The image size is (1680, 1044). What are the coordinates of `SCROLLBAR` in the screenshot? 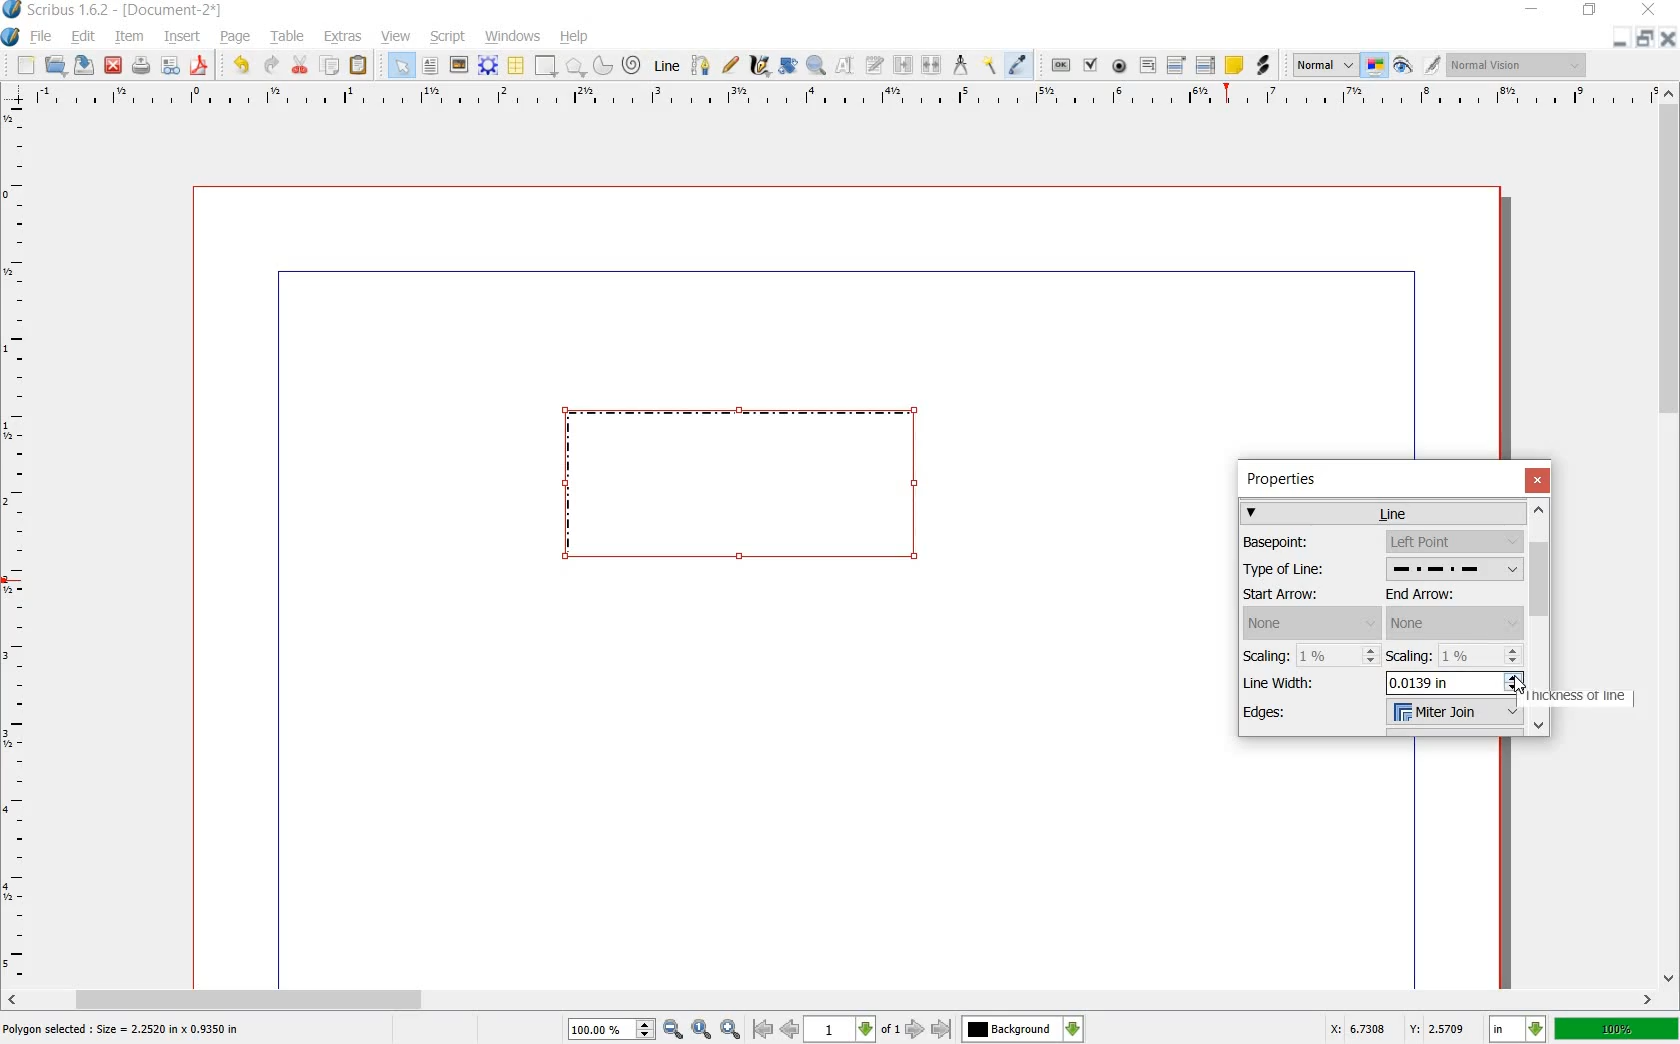 It's located at (830, 1000).